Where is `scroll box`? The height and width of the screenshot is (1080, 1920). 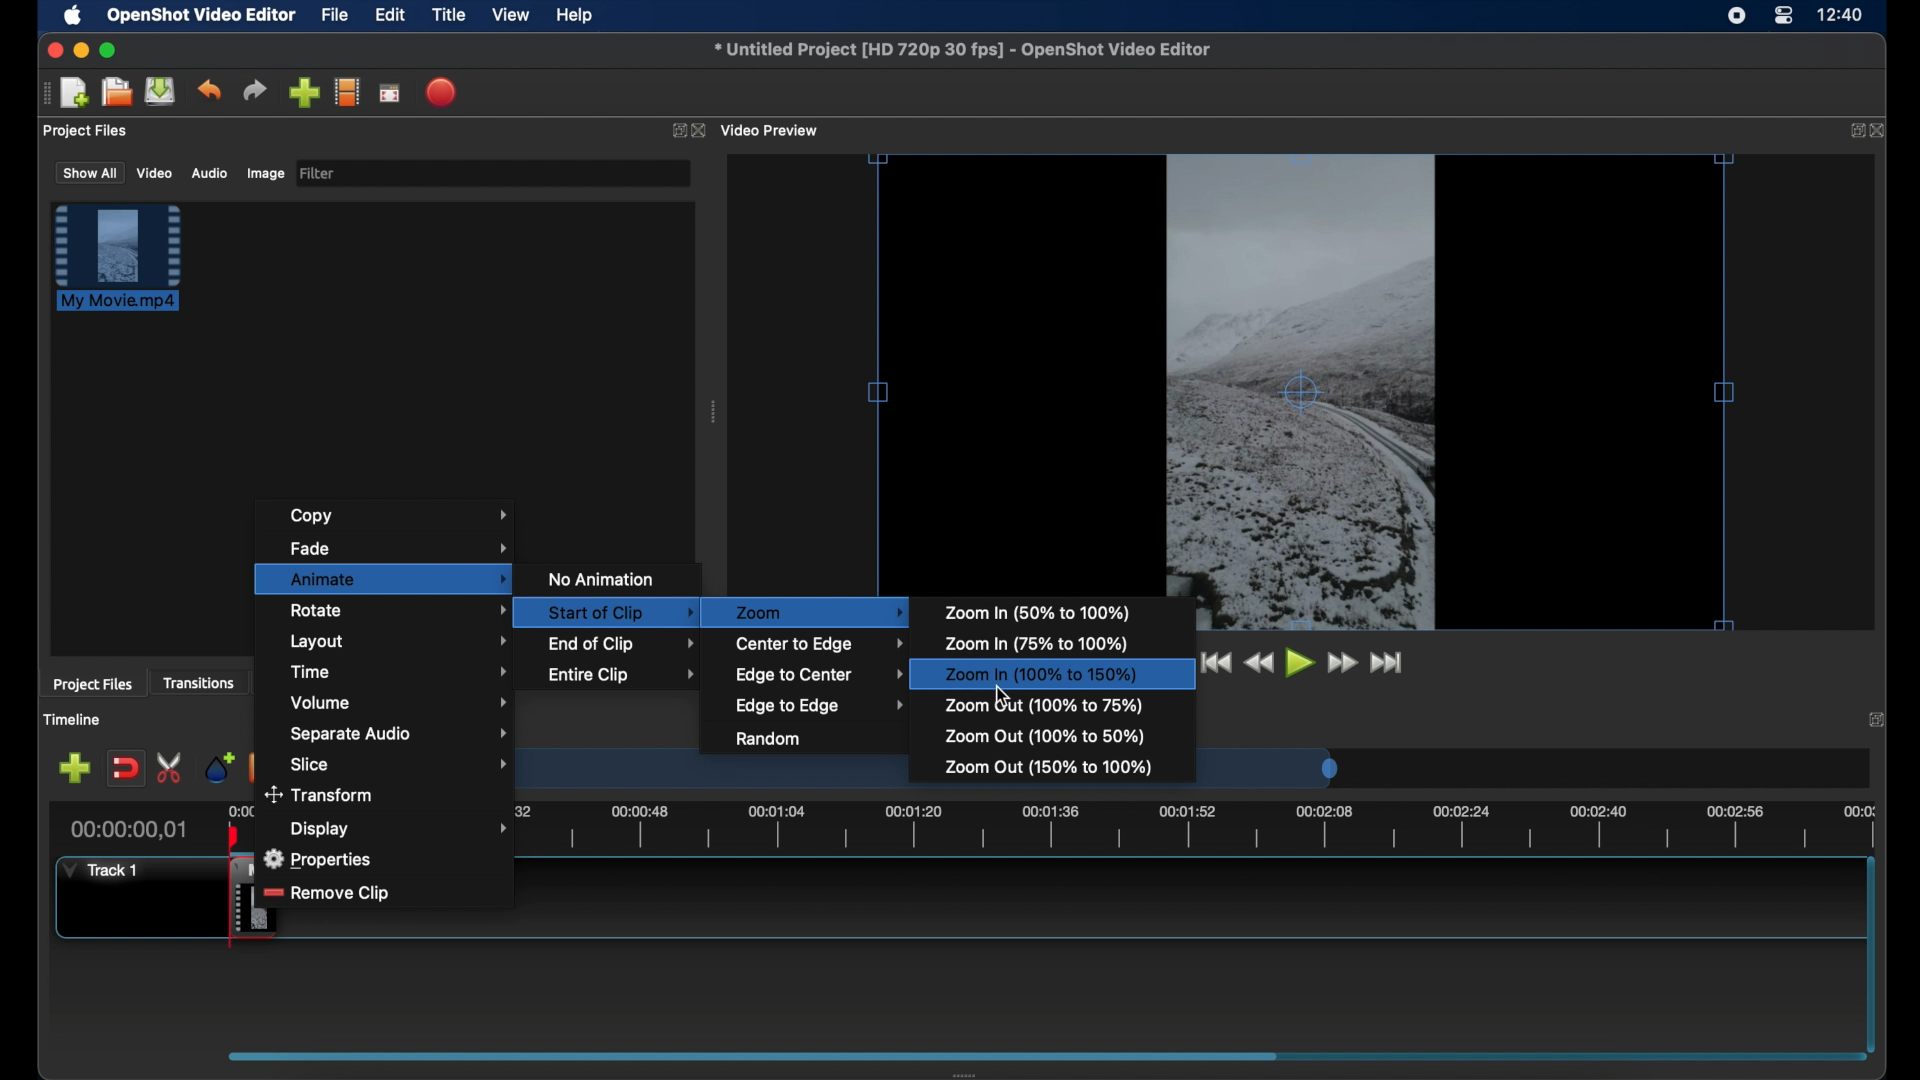 scroll box is located at coordinates (753, 1055).